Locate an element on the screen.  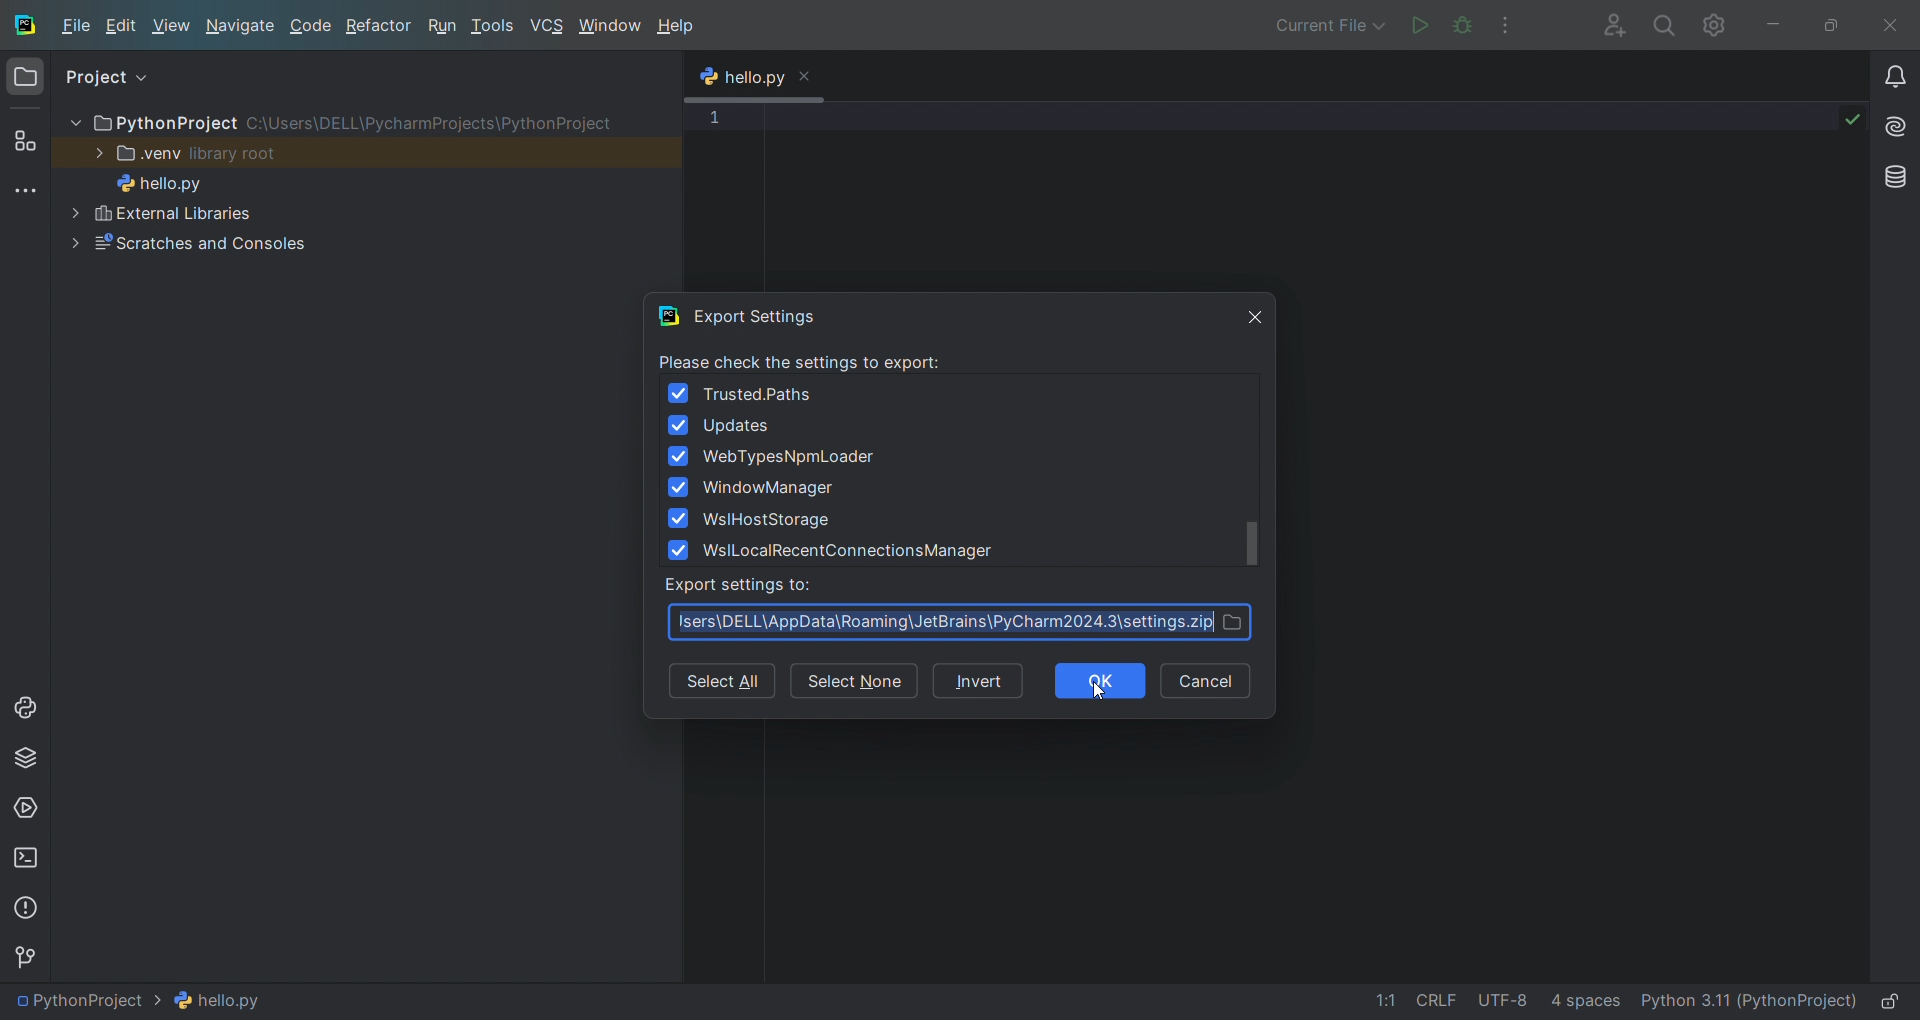
hello.py is located at coordinates (176, 181).